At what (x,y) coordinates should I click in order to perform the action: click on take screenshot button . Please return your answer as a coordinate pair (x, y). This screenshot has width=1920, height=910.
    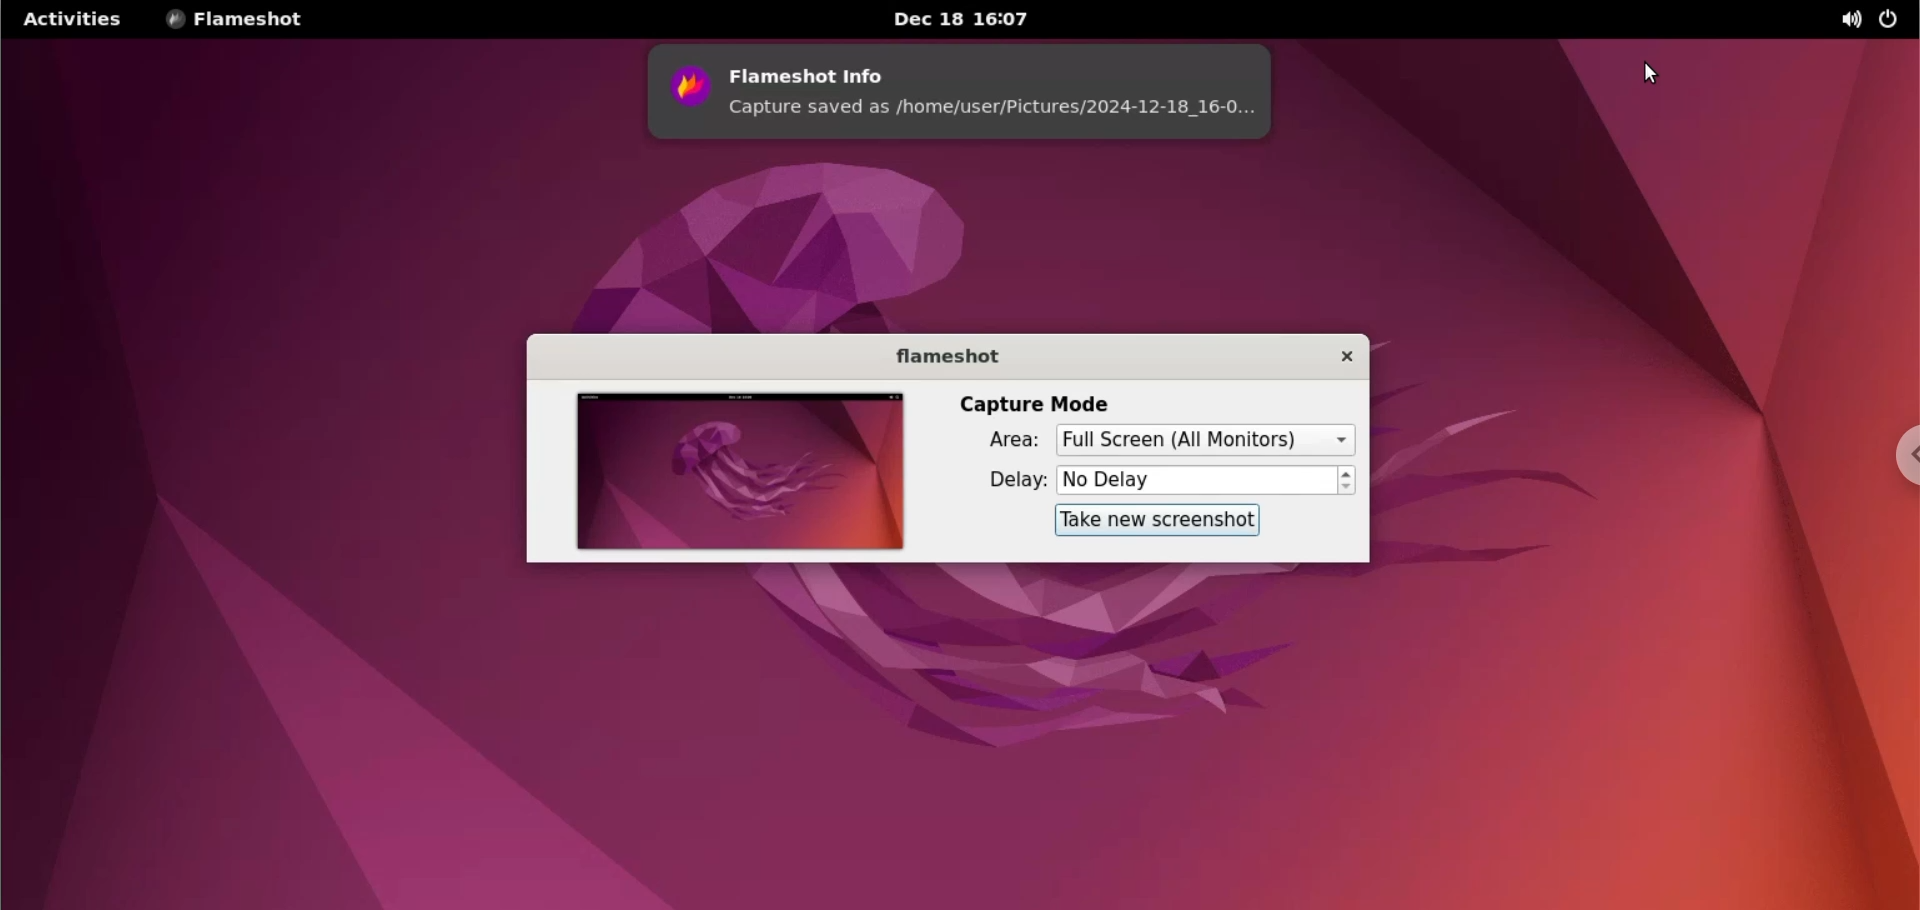
    Looking at the image, I should click on (1155, 519).